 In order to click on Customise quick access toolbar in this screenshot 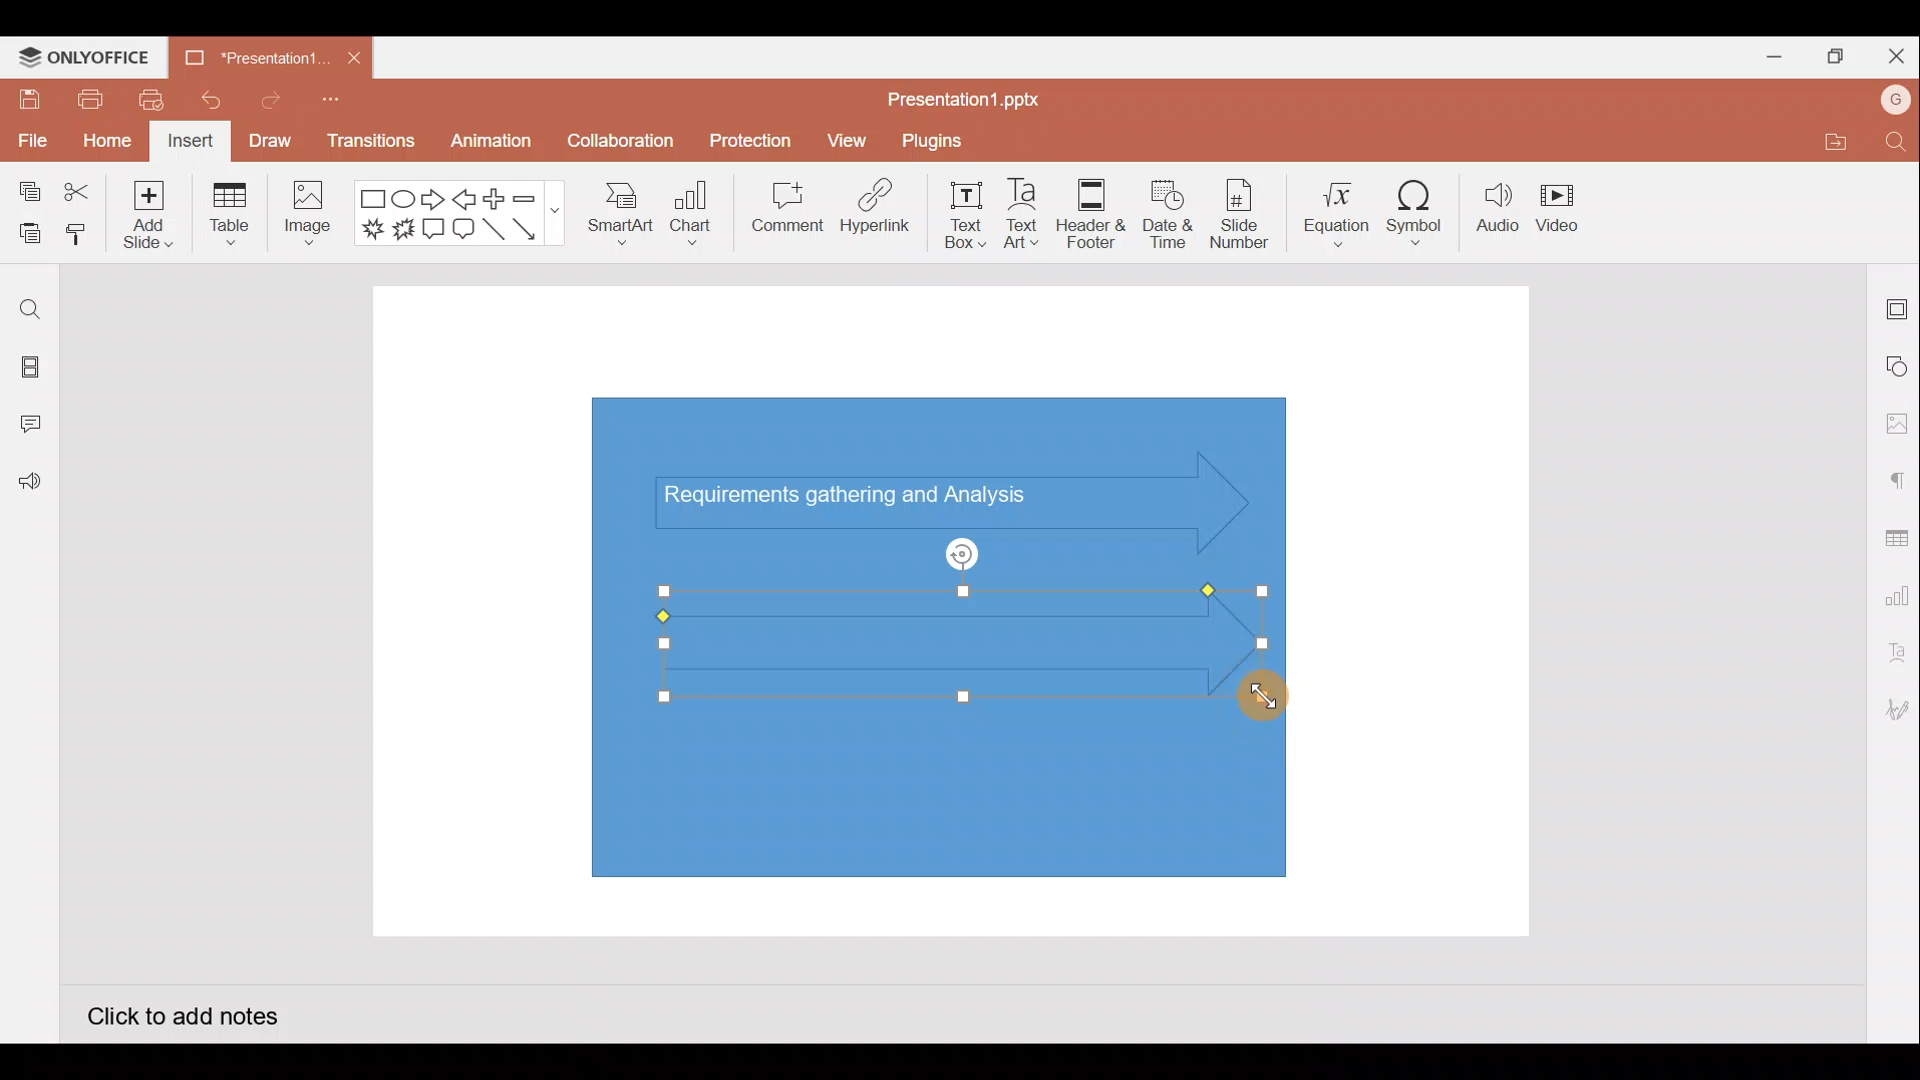, I will do `click(337, 106)`.